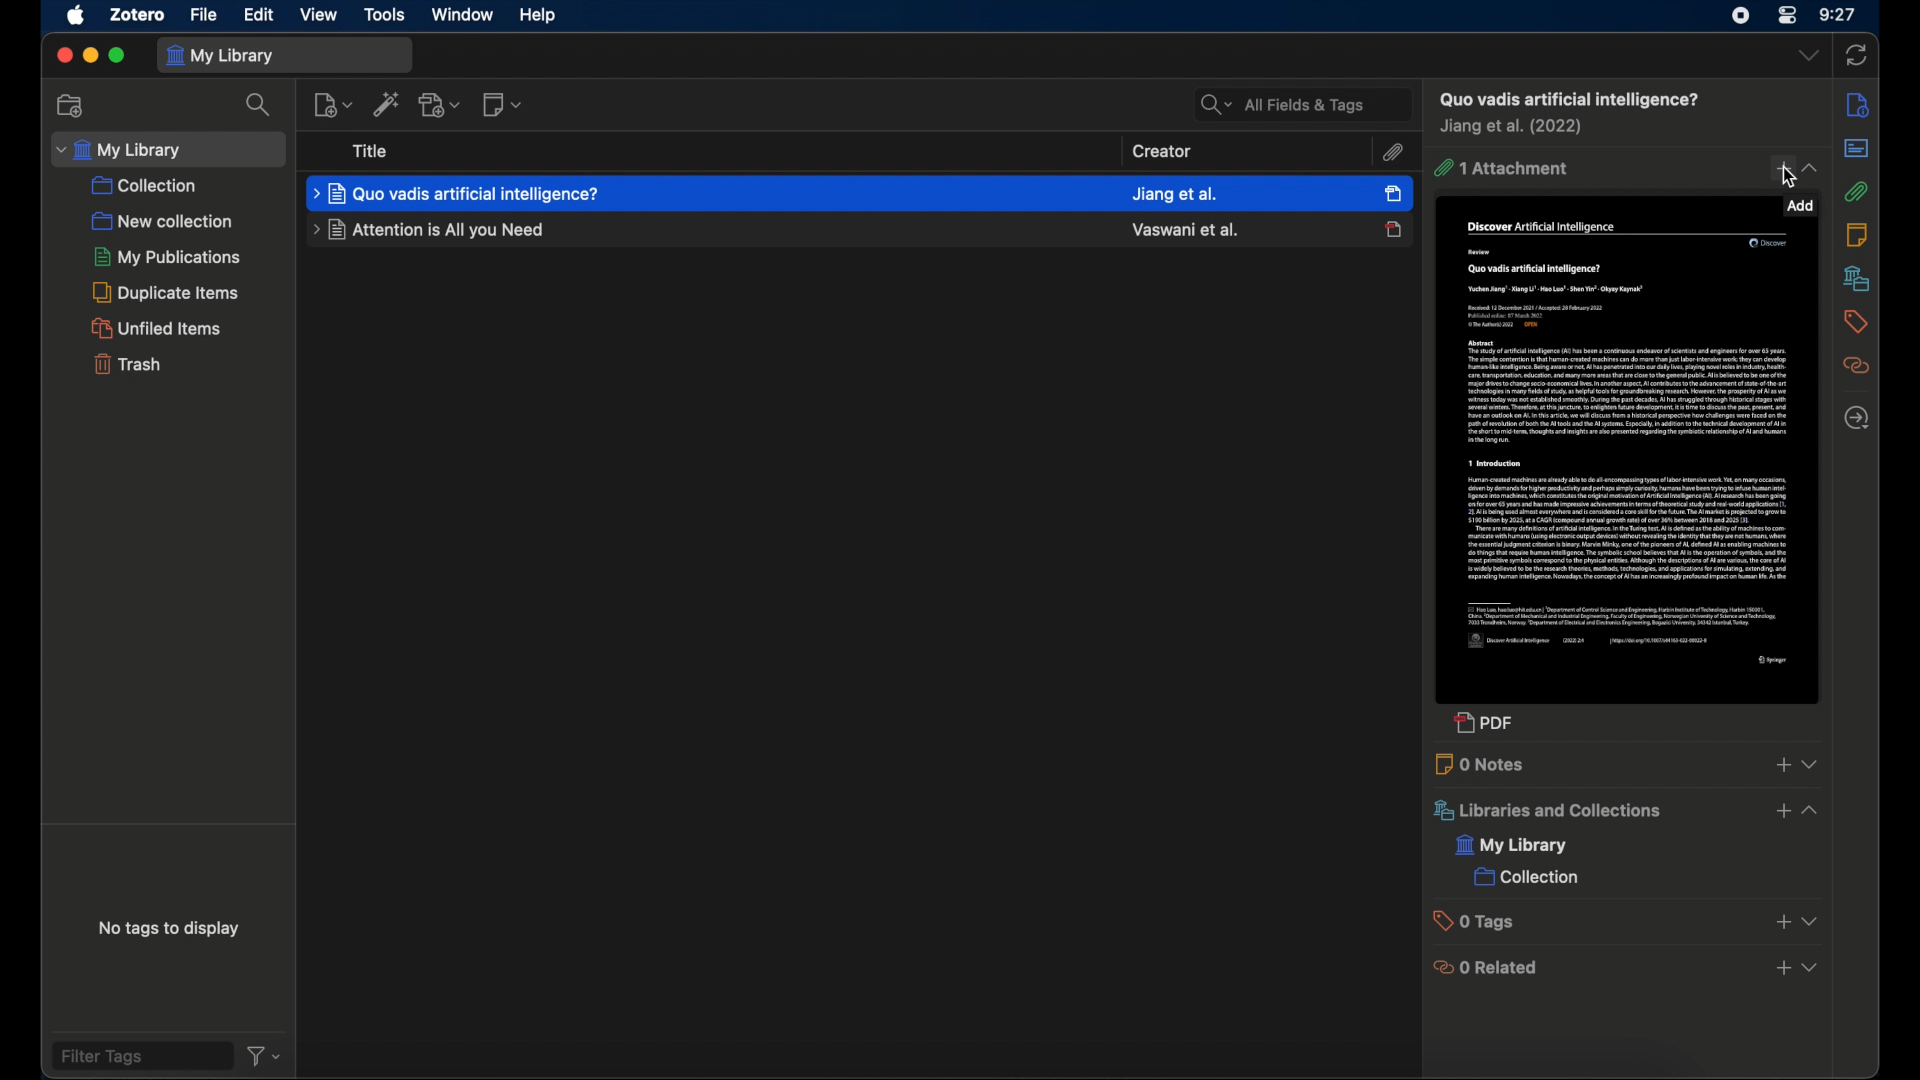 Image resolution: width=1920 pixels, height=1080 pixels. Describe the element at coordinates (1782, 969) in the screenshot. I see `add` at that location.